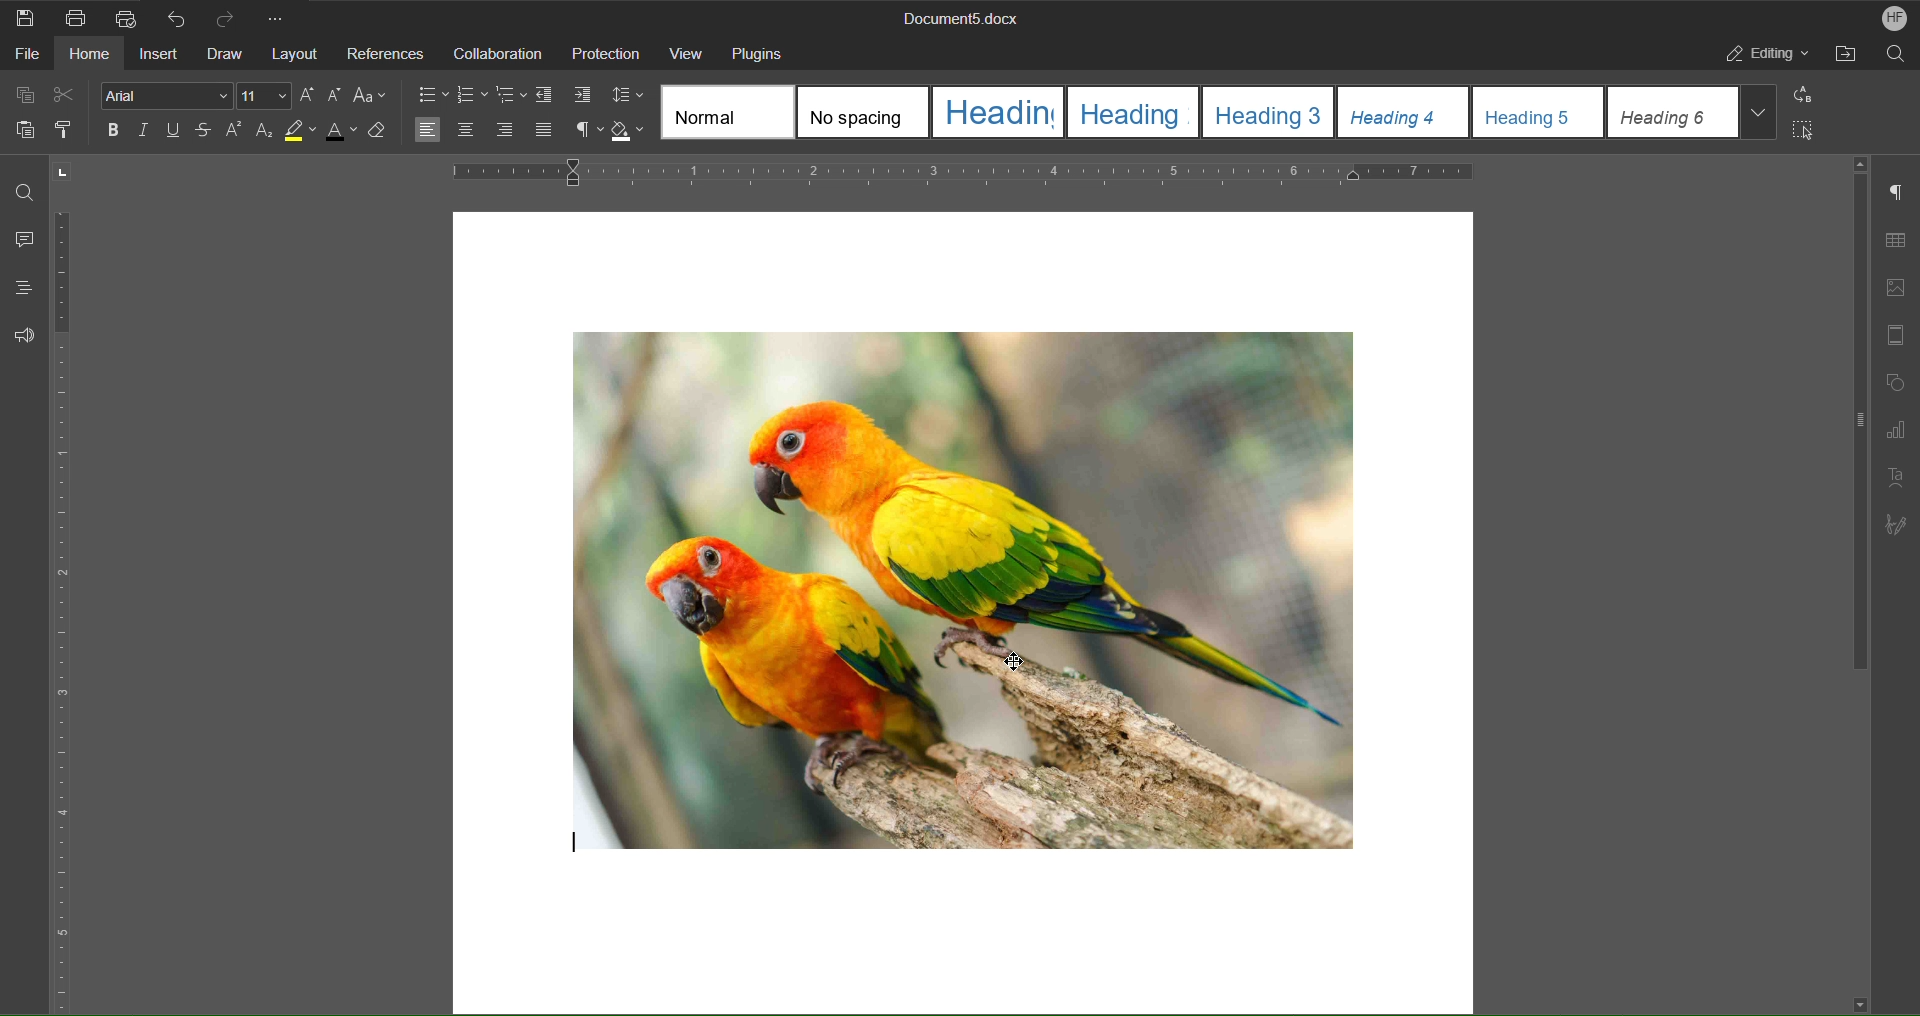 This screenshot has width=1920, height=1016. What do you see at coordinates (227, 54) in the screenshot?
I see `Draw` at bounding box center [227, 54].